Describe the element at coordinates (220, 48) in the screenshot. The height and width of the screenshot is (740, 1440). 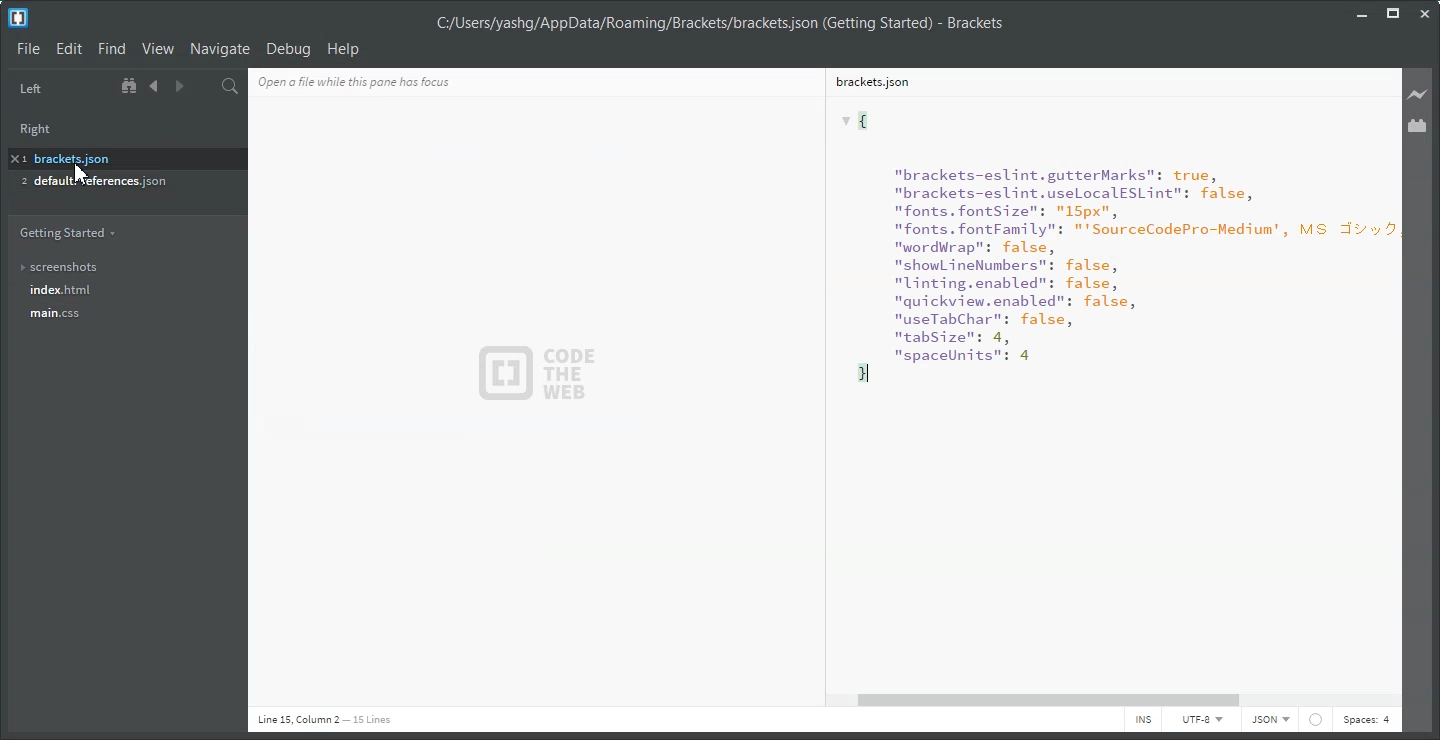
I see `Navigate` at that location.